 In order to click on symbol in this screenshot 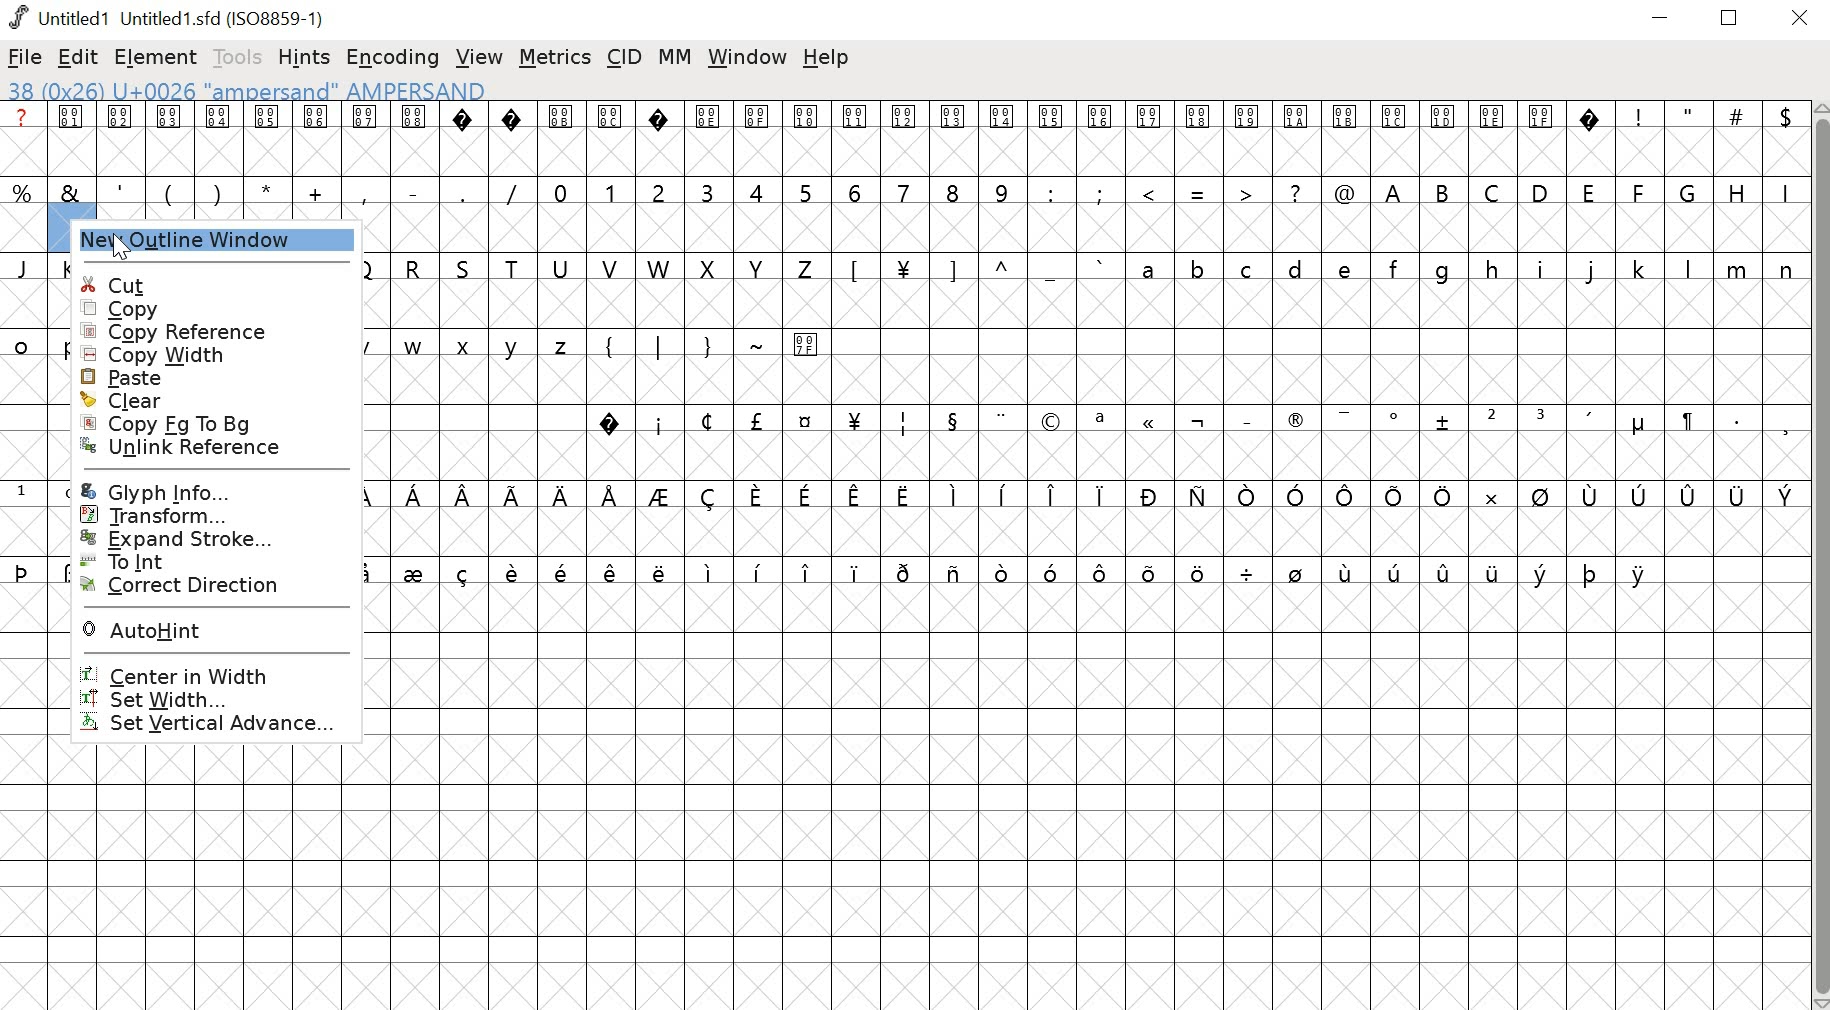, I will do `click(808, 571)`.